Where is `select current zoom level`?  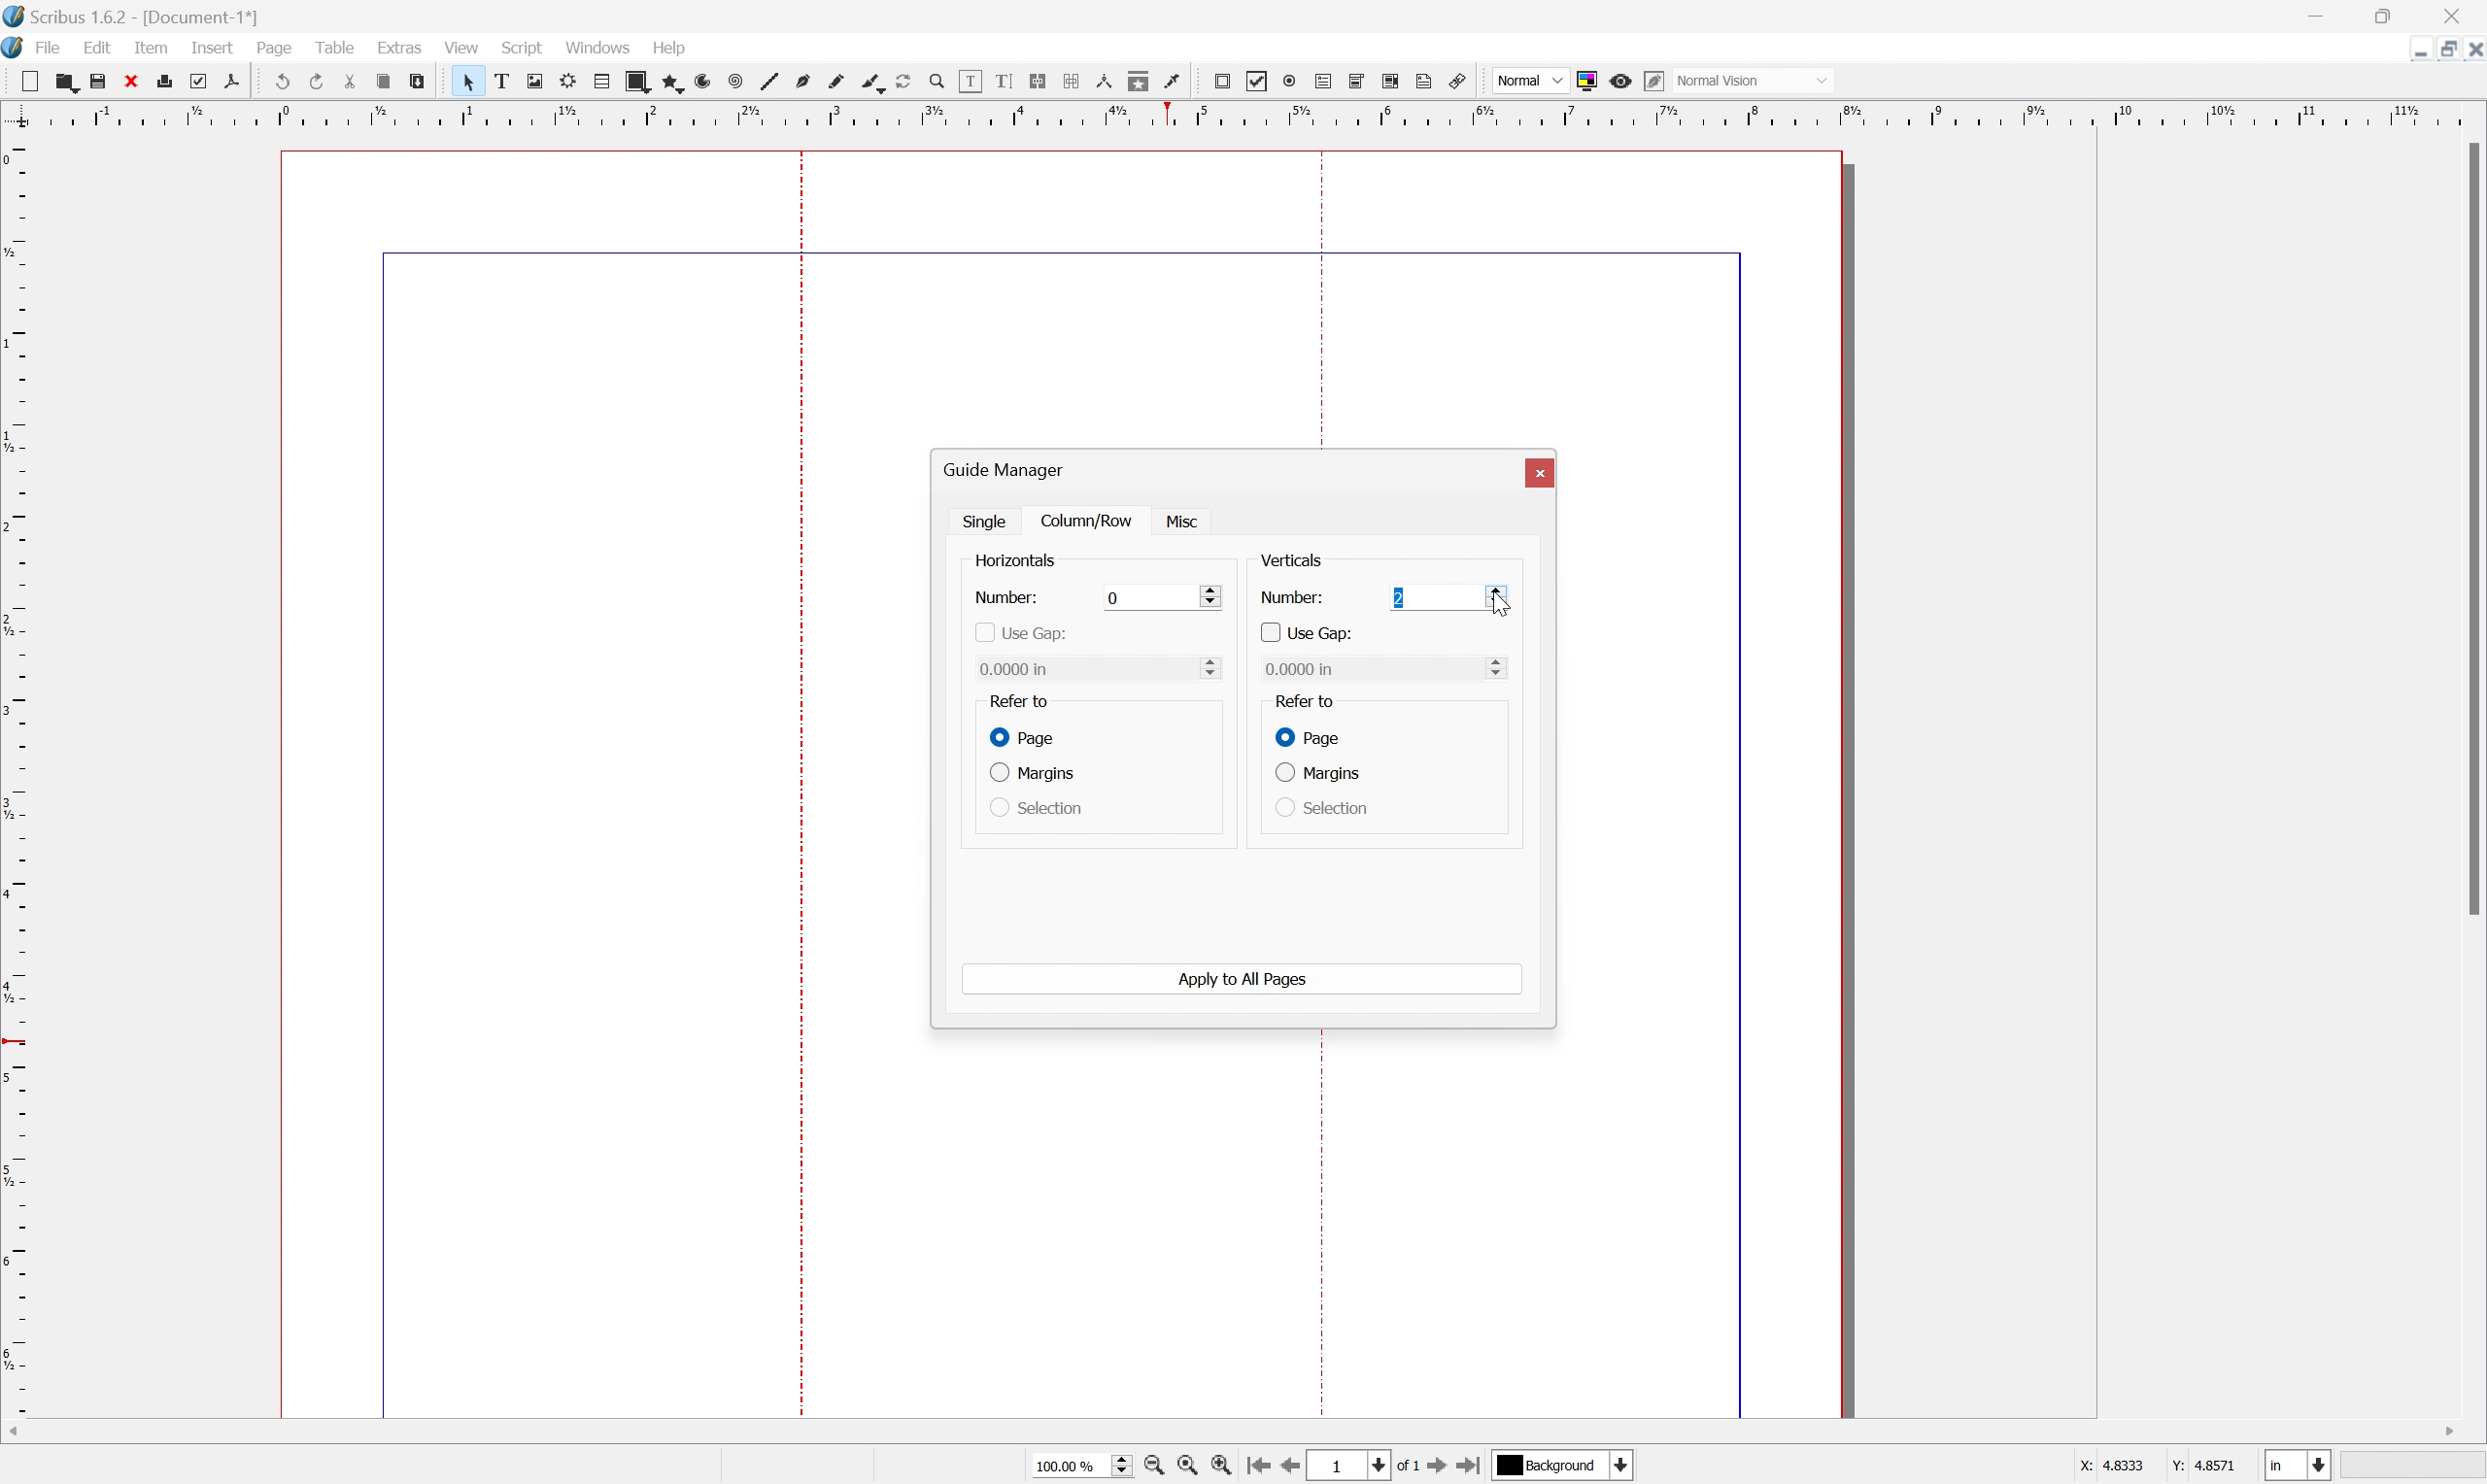 select current zoom level is located at coordinates (1082, 1467).